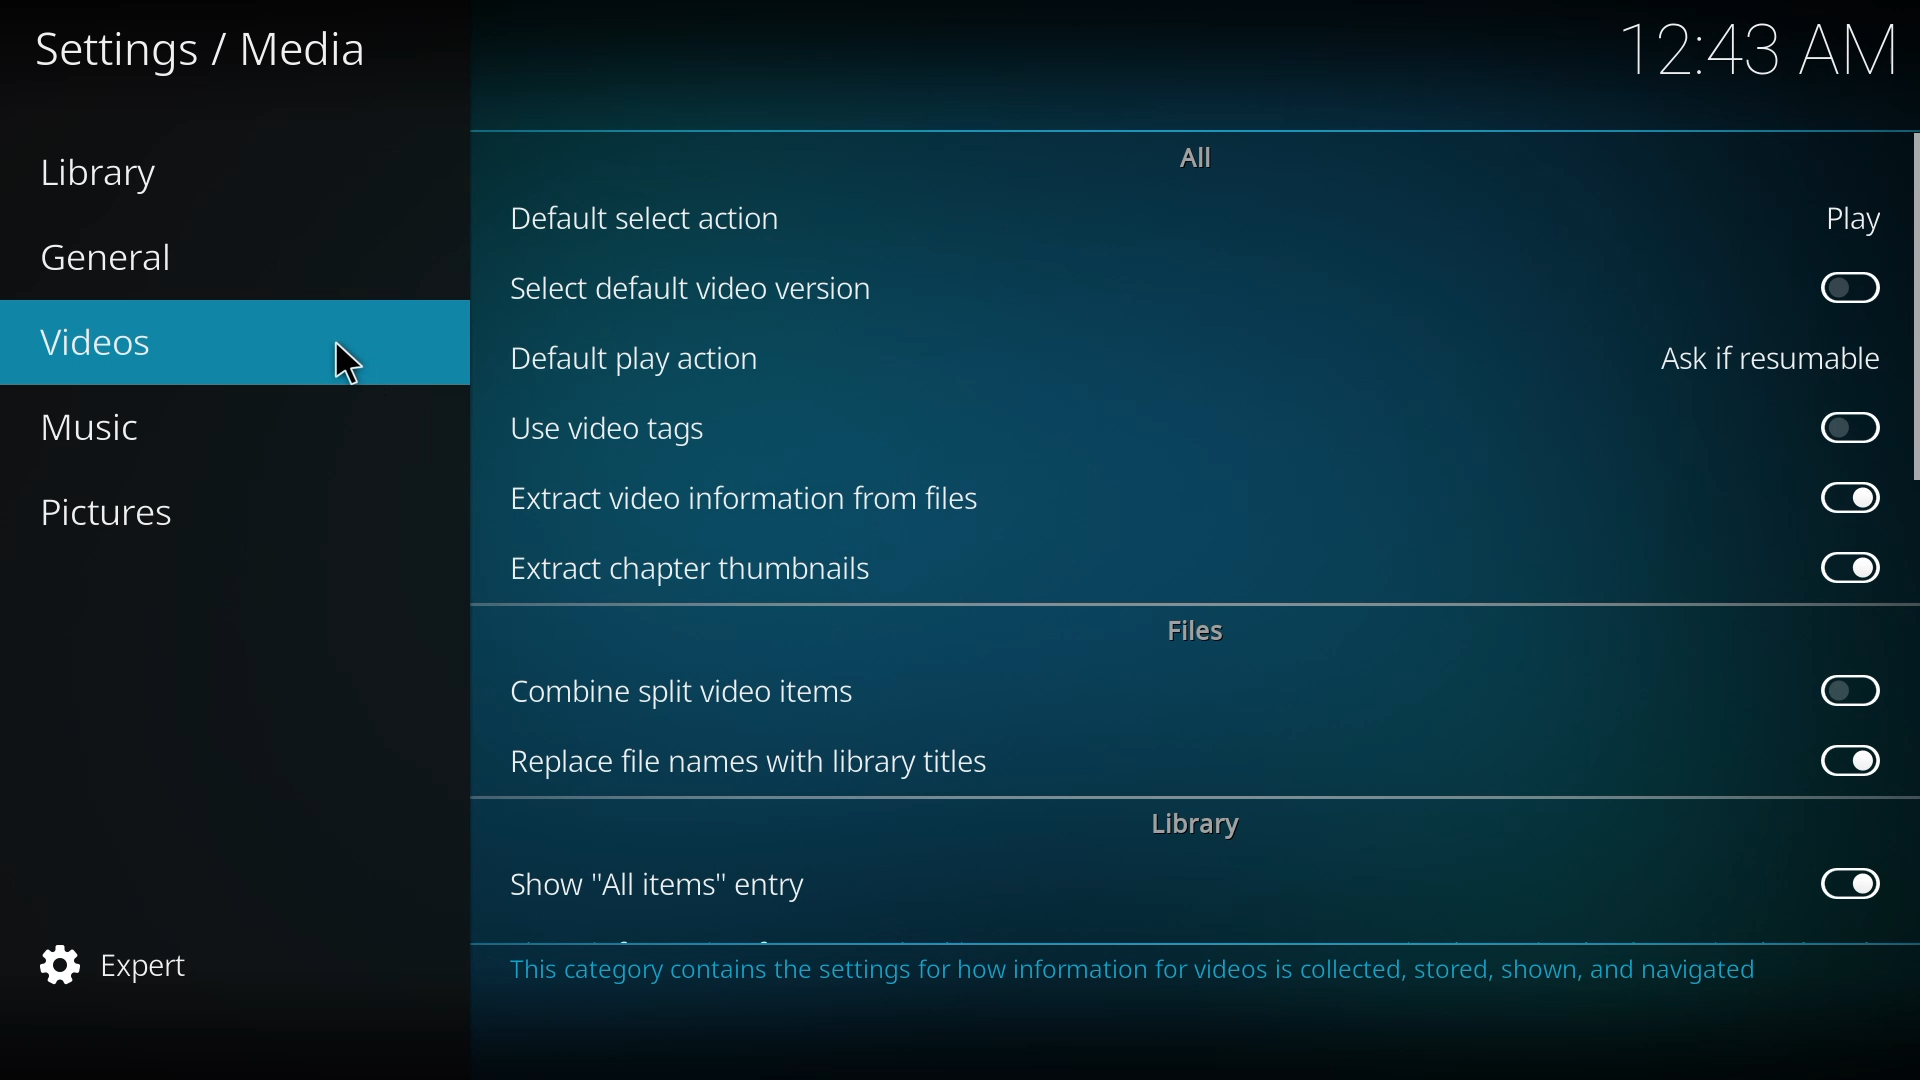 This screenshot has height=1080, width=1920. What do you see at coordinates (691, 695) in the screenshot?
I see `combine split video items` at bounding box center [691, 695].